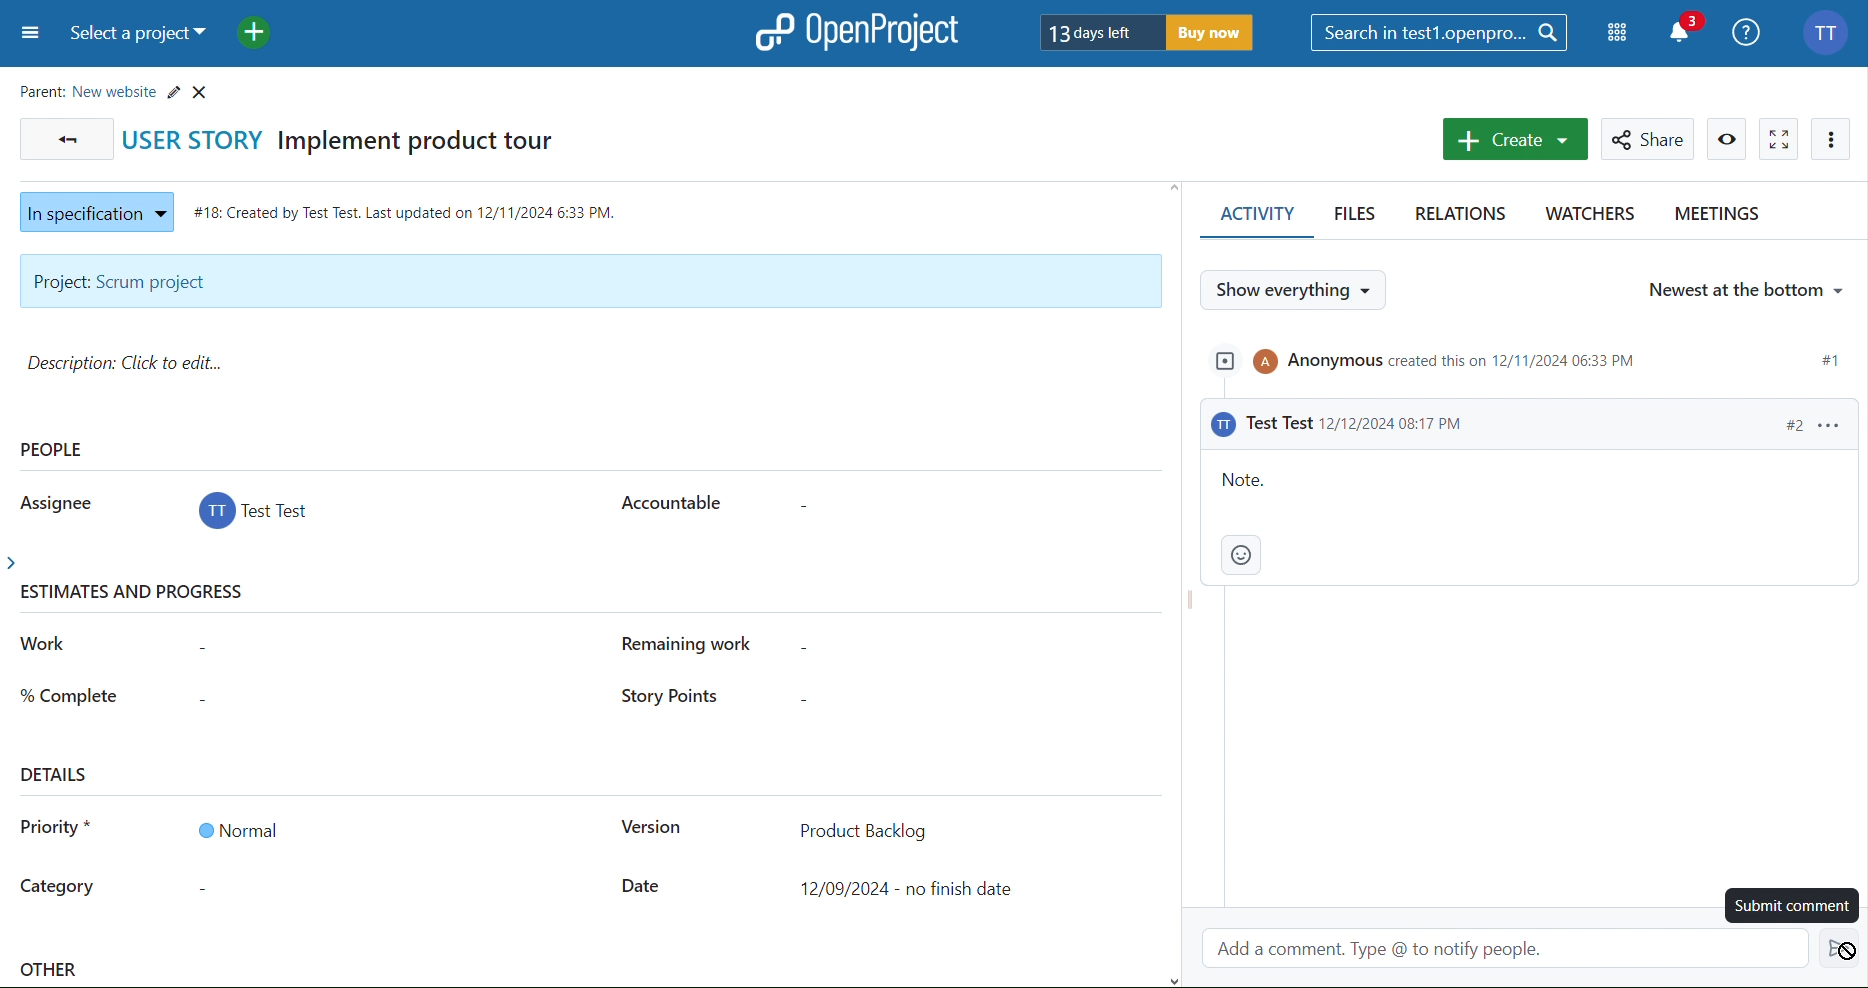 The height and width of the screenshot is (988, 1868). What do you see at coordinates (257, 514) in the screenshot?
I see `Account` at bounding box center [257, 514].